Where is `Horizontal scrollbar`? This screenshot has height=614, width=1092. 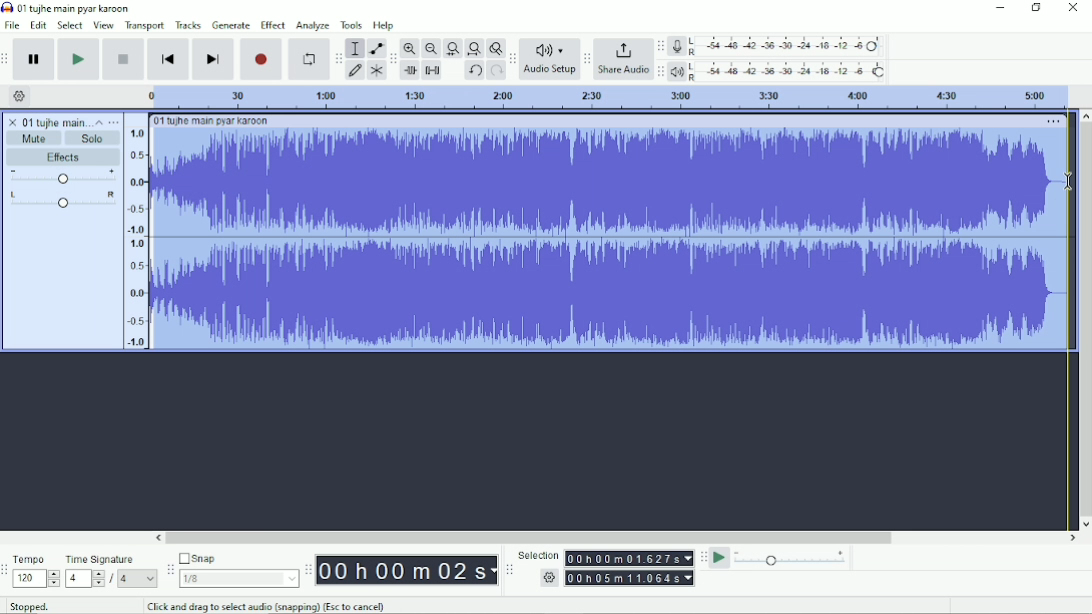
Horizontal scrollbar is located at coordinates (616, 538).